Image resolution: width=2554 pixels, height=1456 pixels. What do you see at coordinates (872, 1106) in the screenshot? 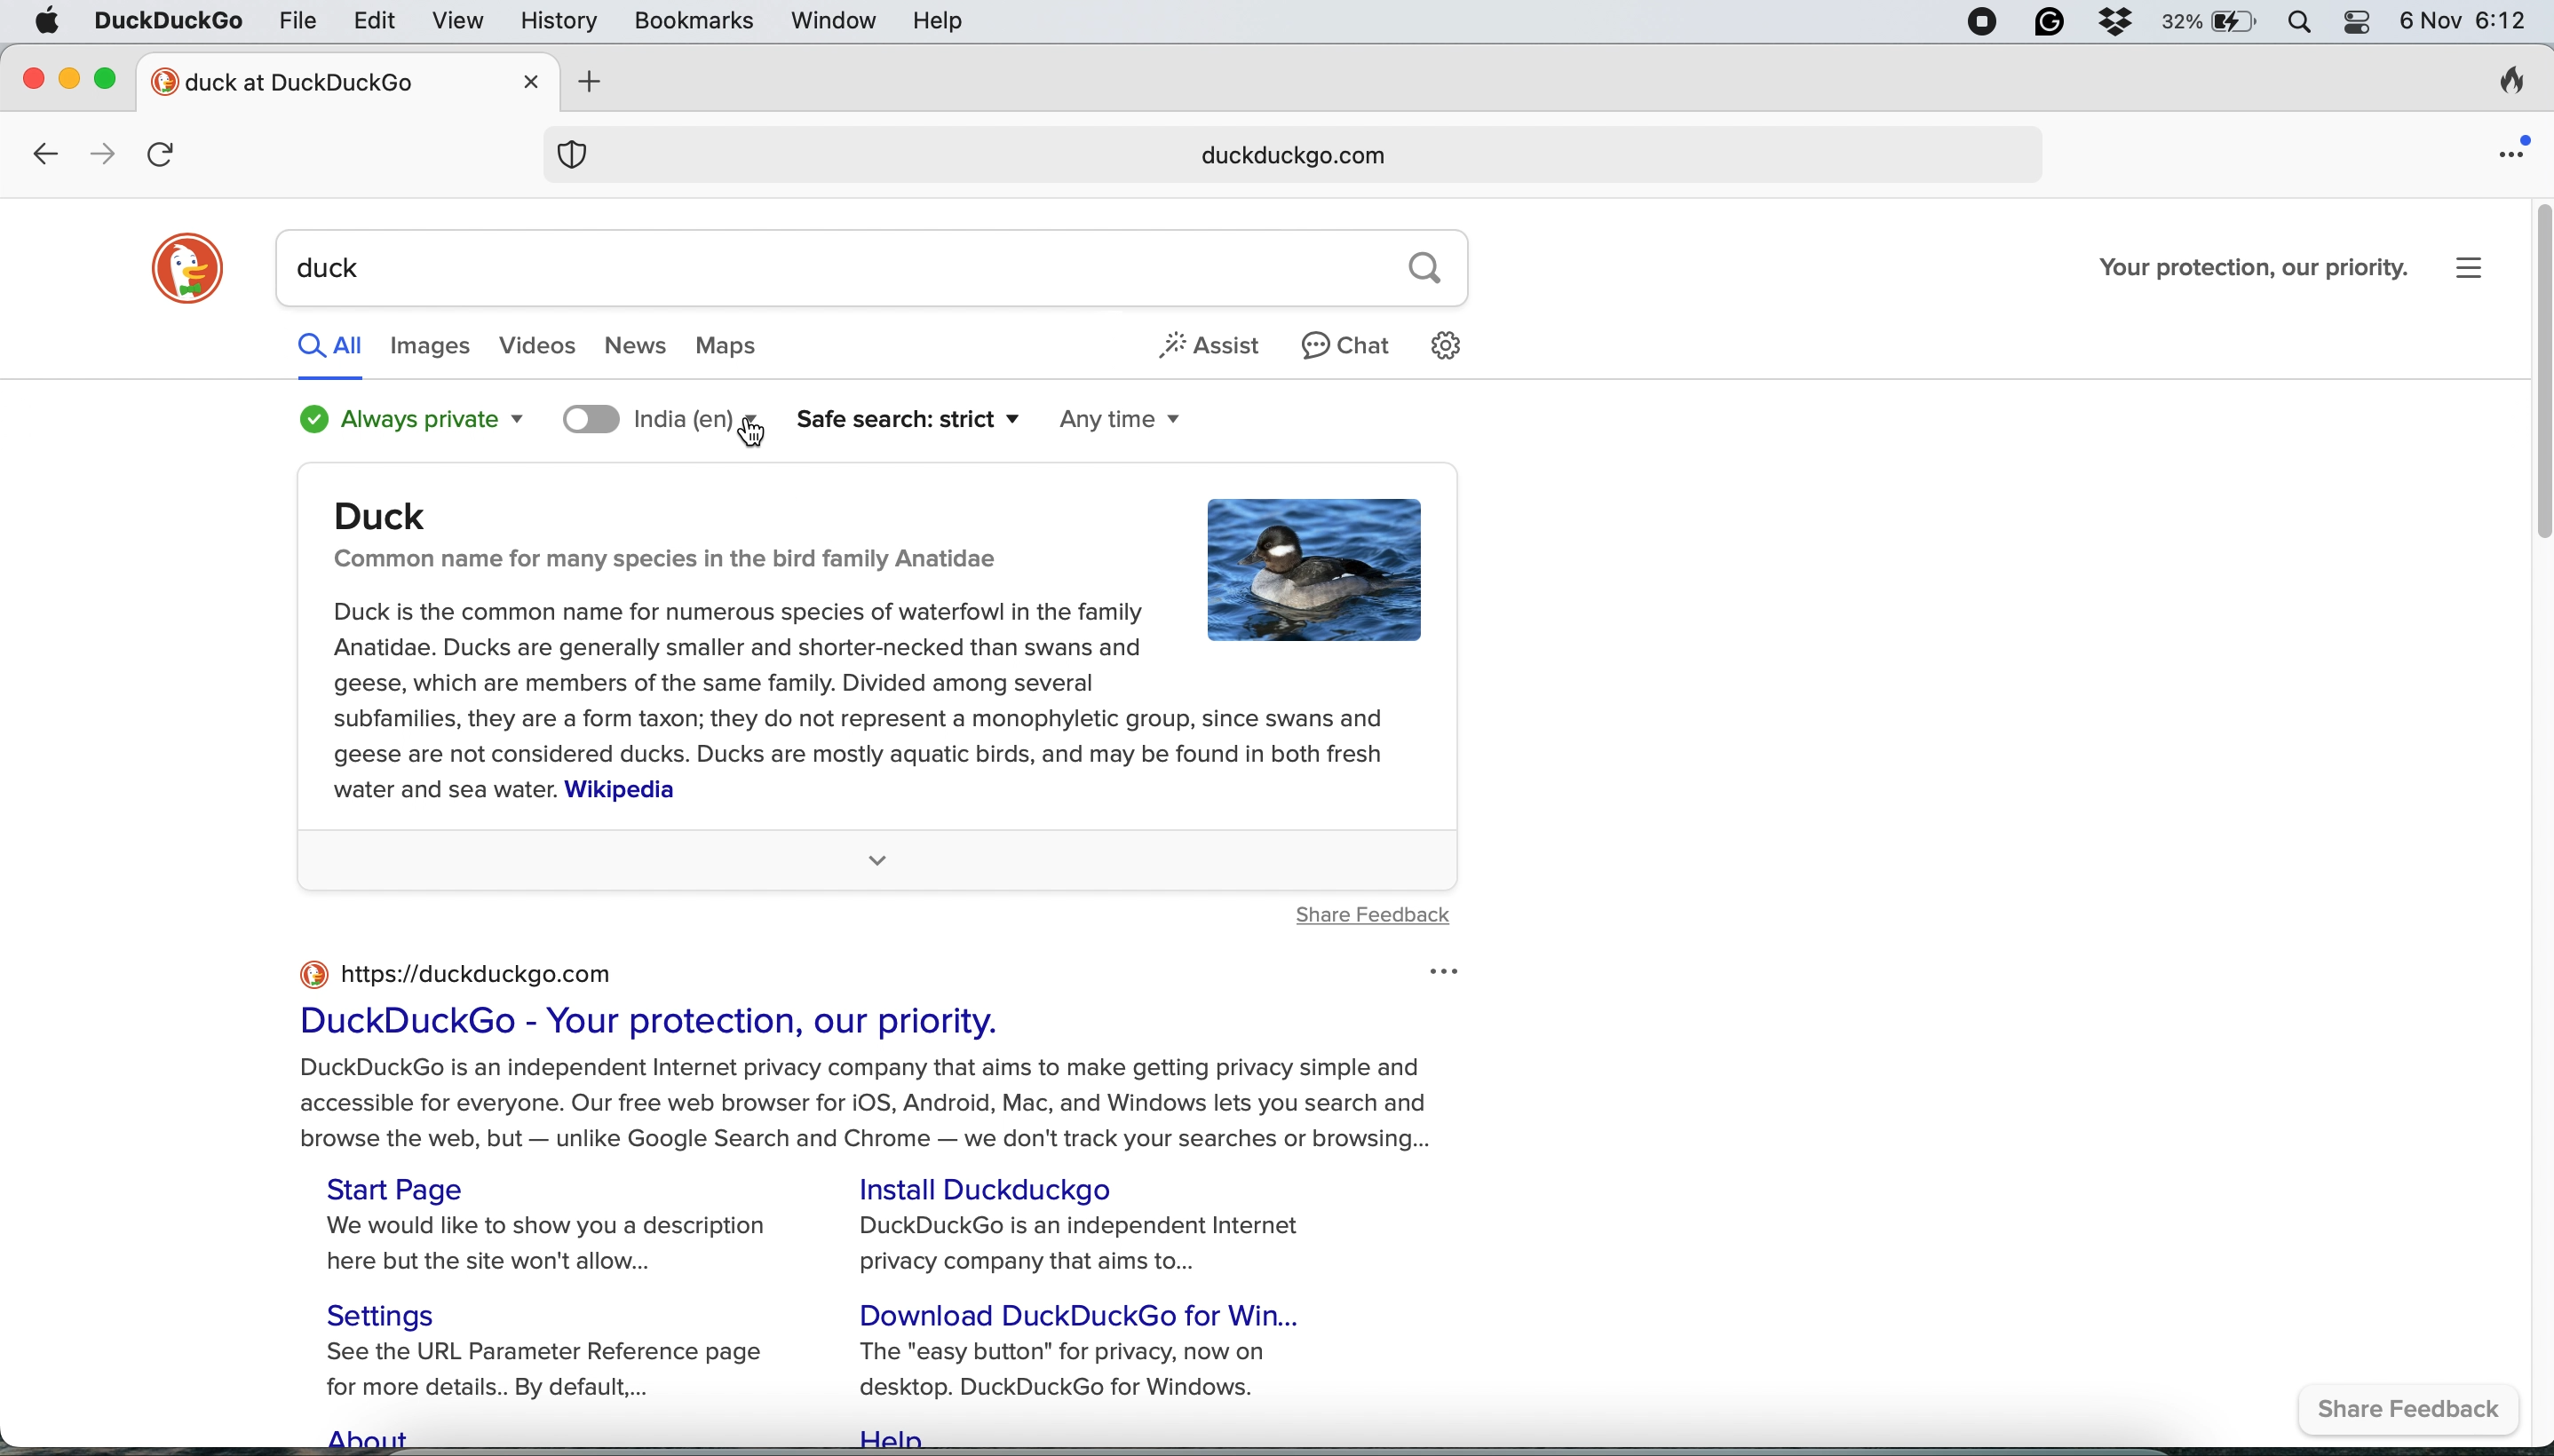
I see `DuckDuckGo is an independent Internet privacy company that aims to make getting privacy simple and
accessible for everyone. Our free web browser for iOS, Android, Mac, and Windows lets you search and
browse the web, but — unlike Google Search and Chrome — we don't track your searches or browsing...` at bounding box center [872, 1106].